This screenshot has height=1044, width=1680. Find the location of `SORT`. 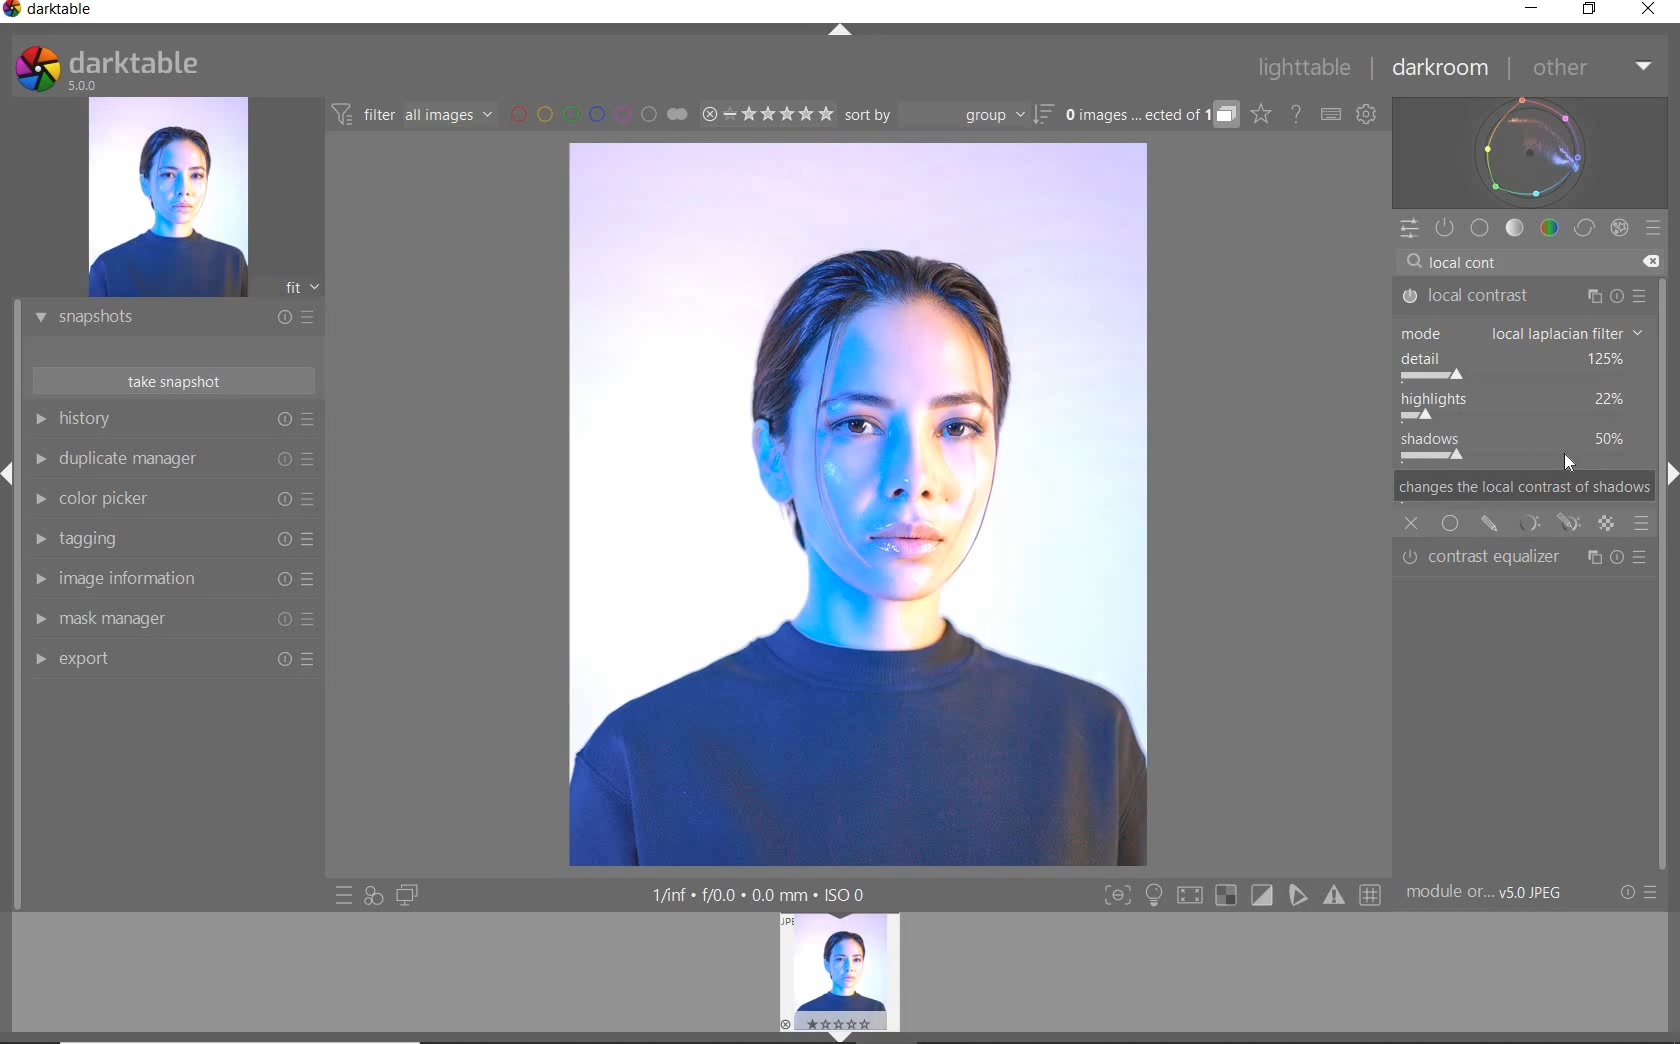

SORT is located at coordinates (947, 114).